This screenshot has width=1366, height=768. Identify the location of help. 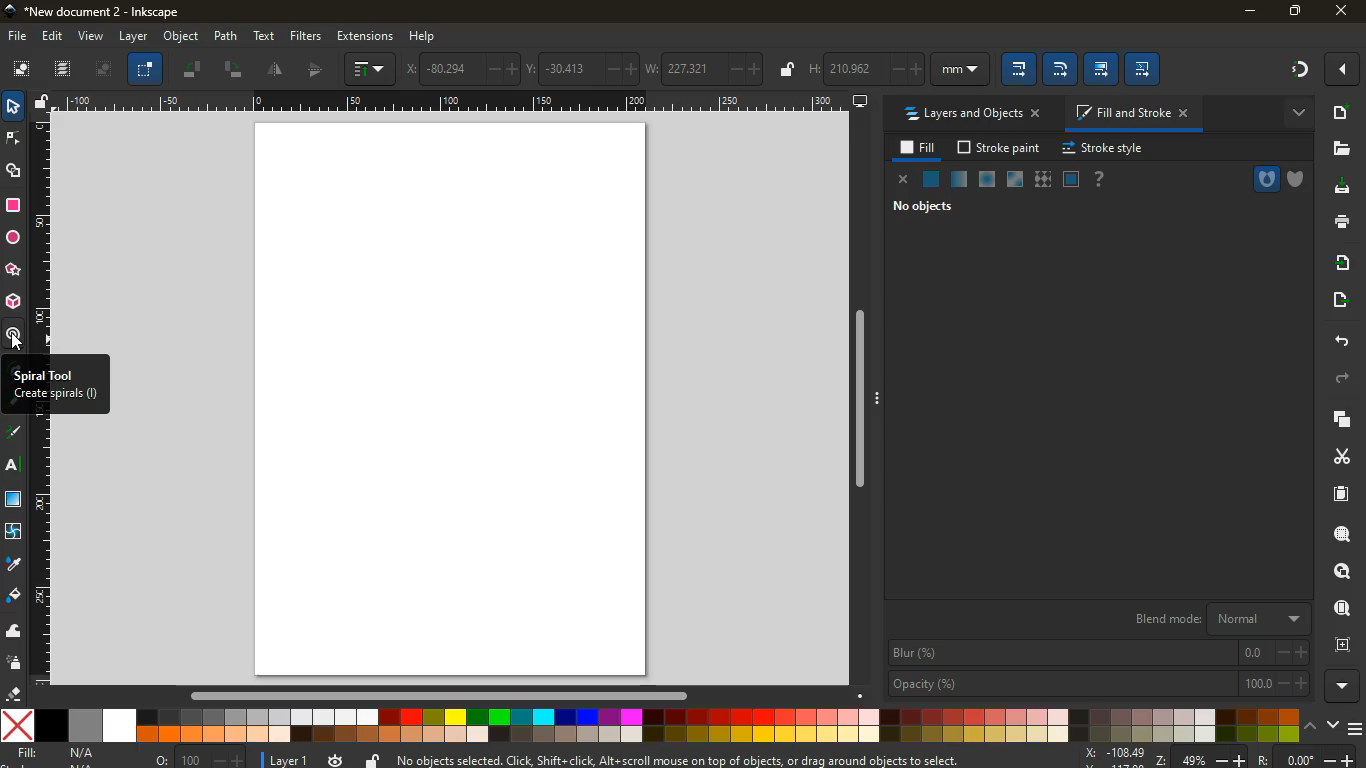
(1101, 180).